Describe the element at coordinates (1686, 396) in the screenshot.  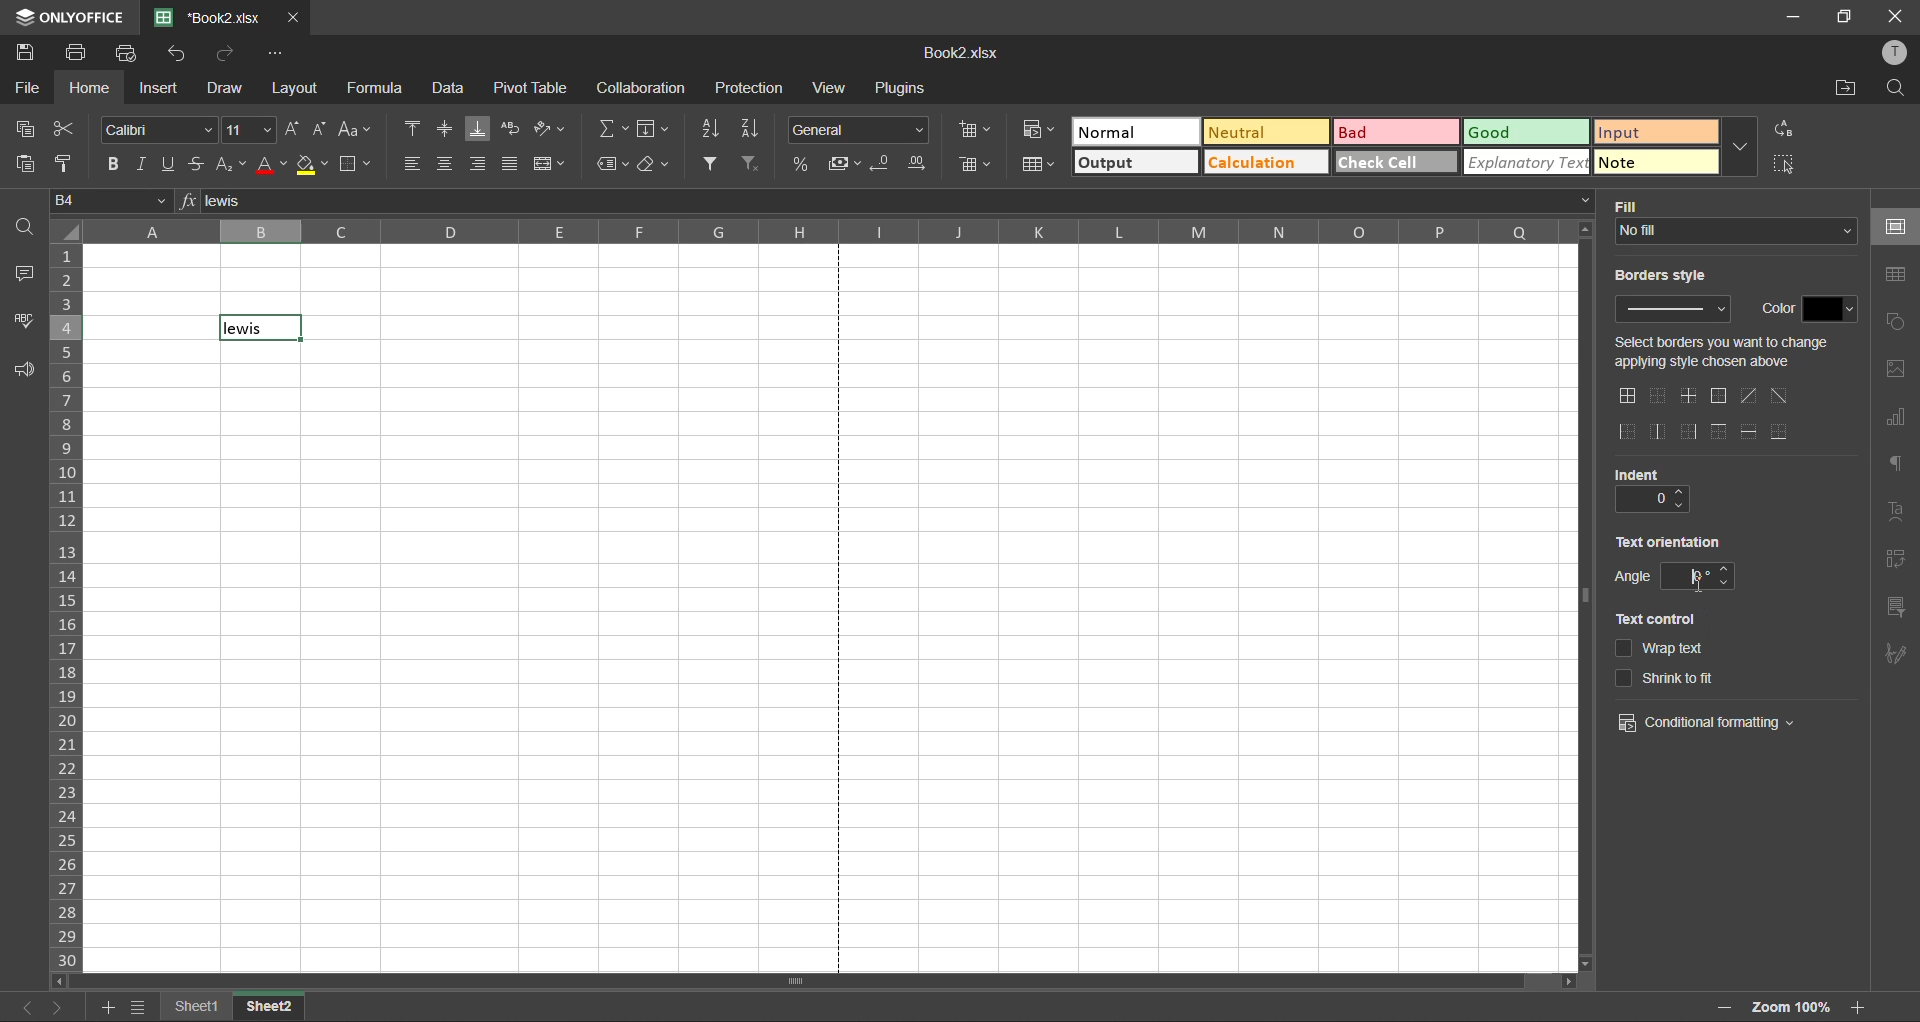
I see `only middle border horizontal` at that location.